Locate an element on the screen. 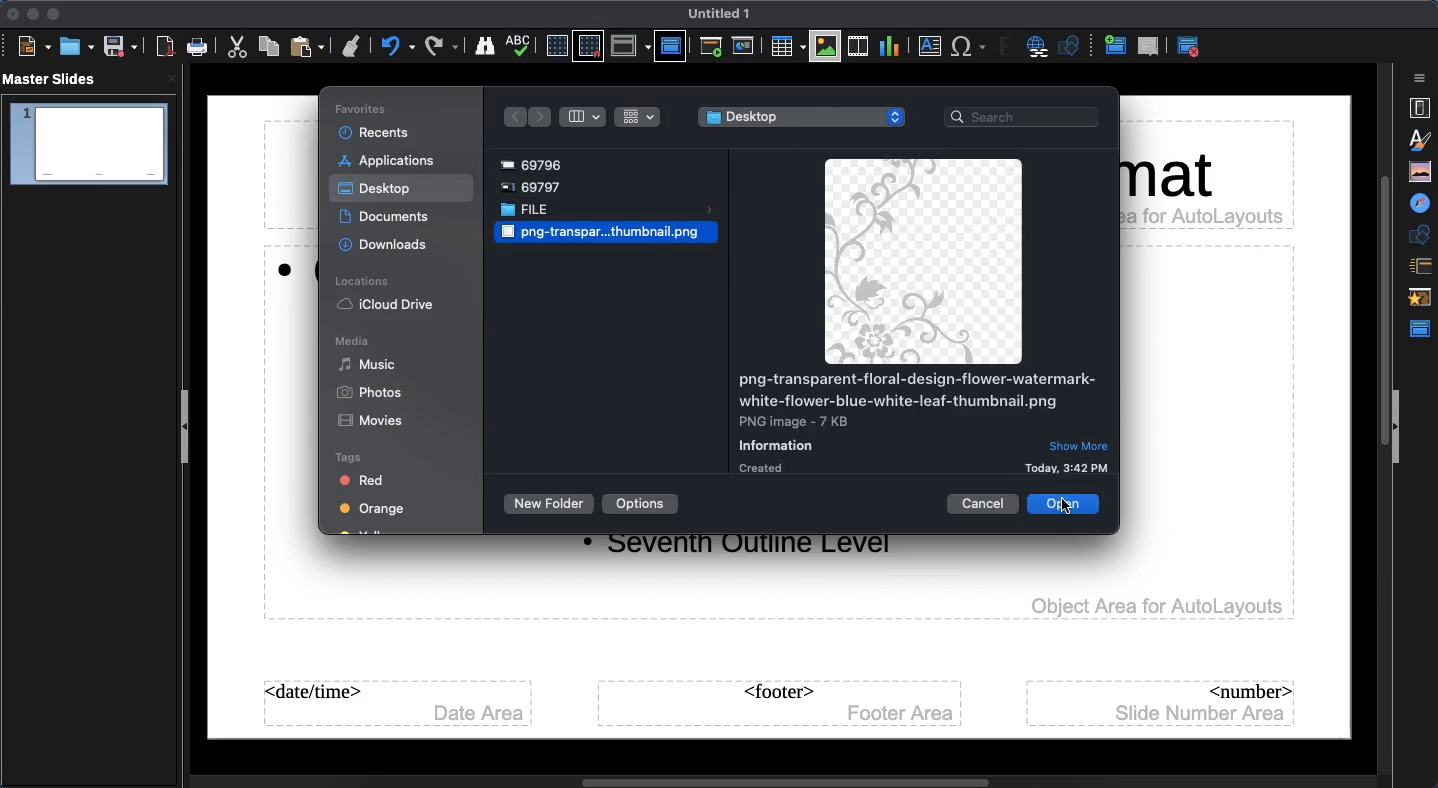  media is located at coordinates (354, 341).